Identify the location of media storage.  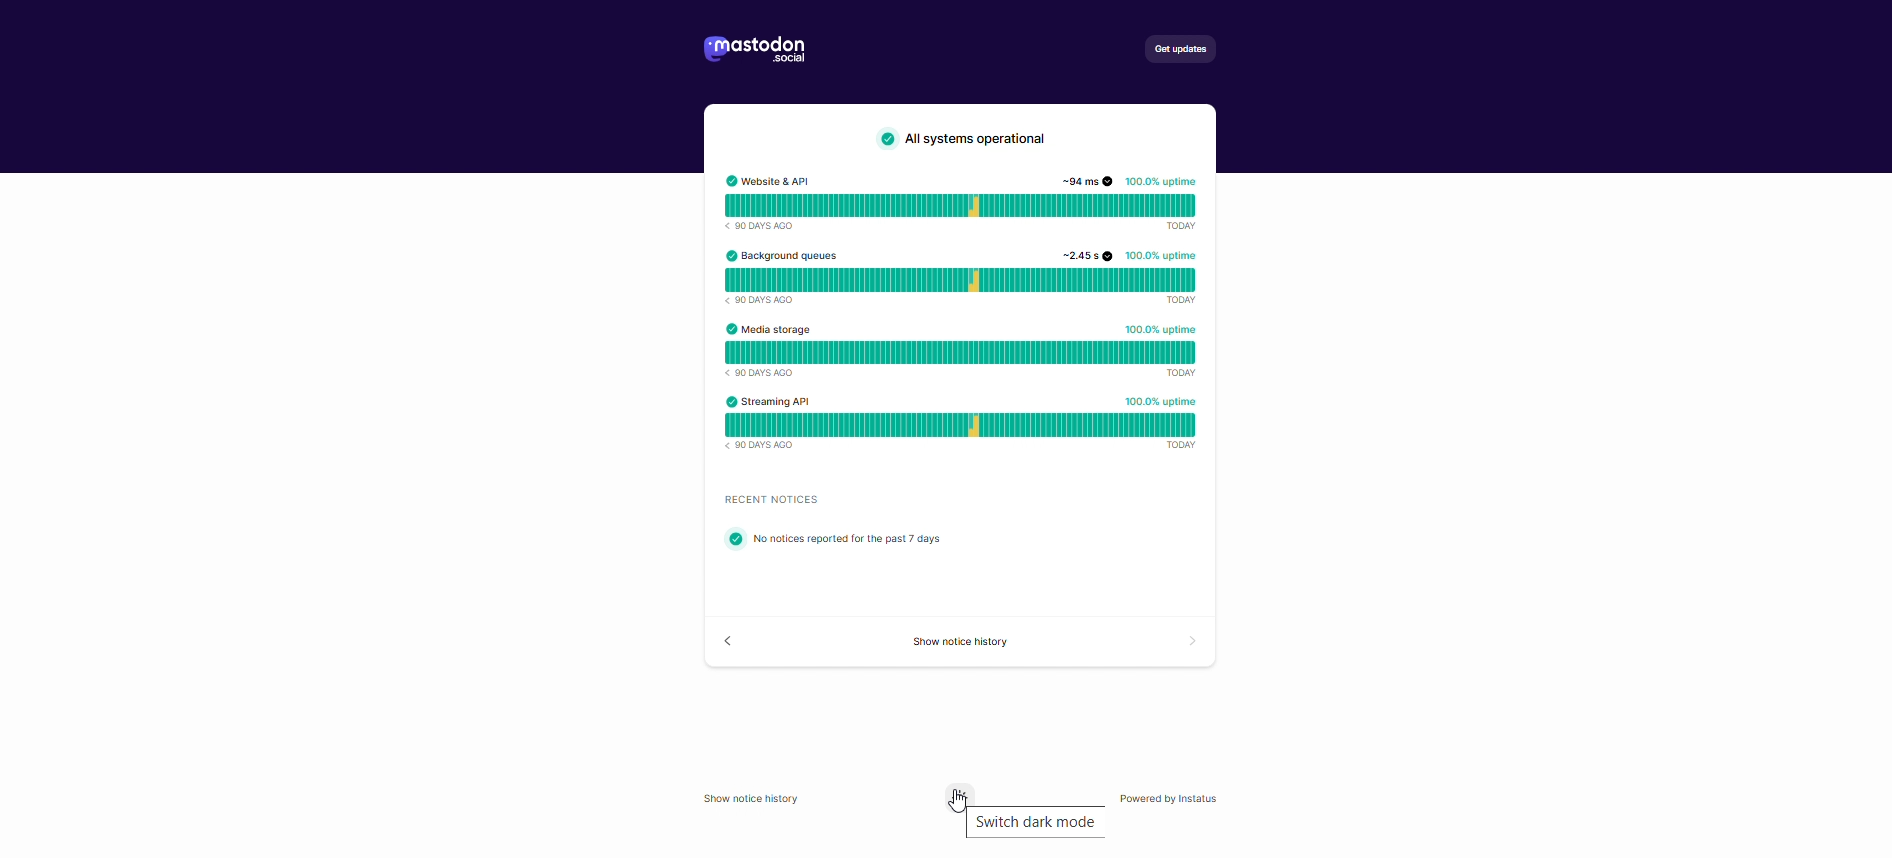
(958, 347).